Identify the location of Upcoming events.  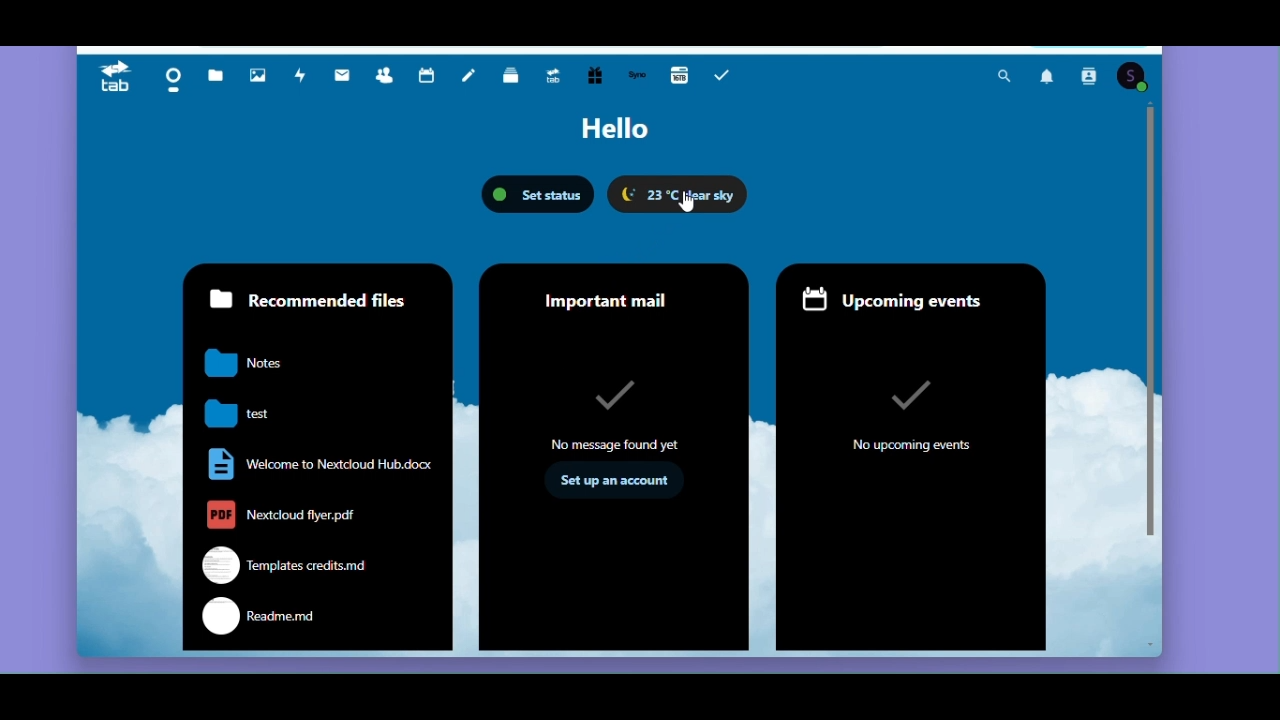
(912, 297).